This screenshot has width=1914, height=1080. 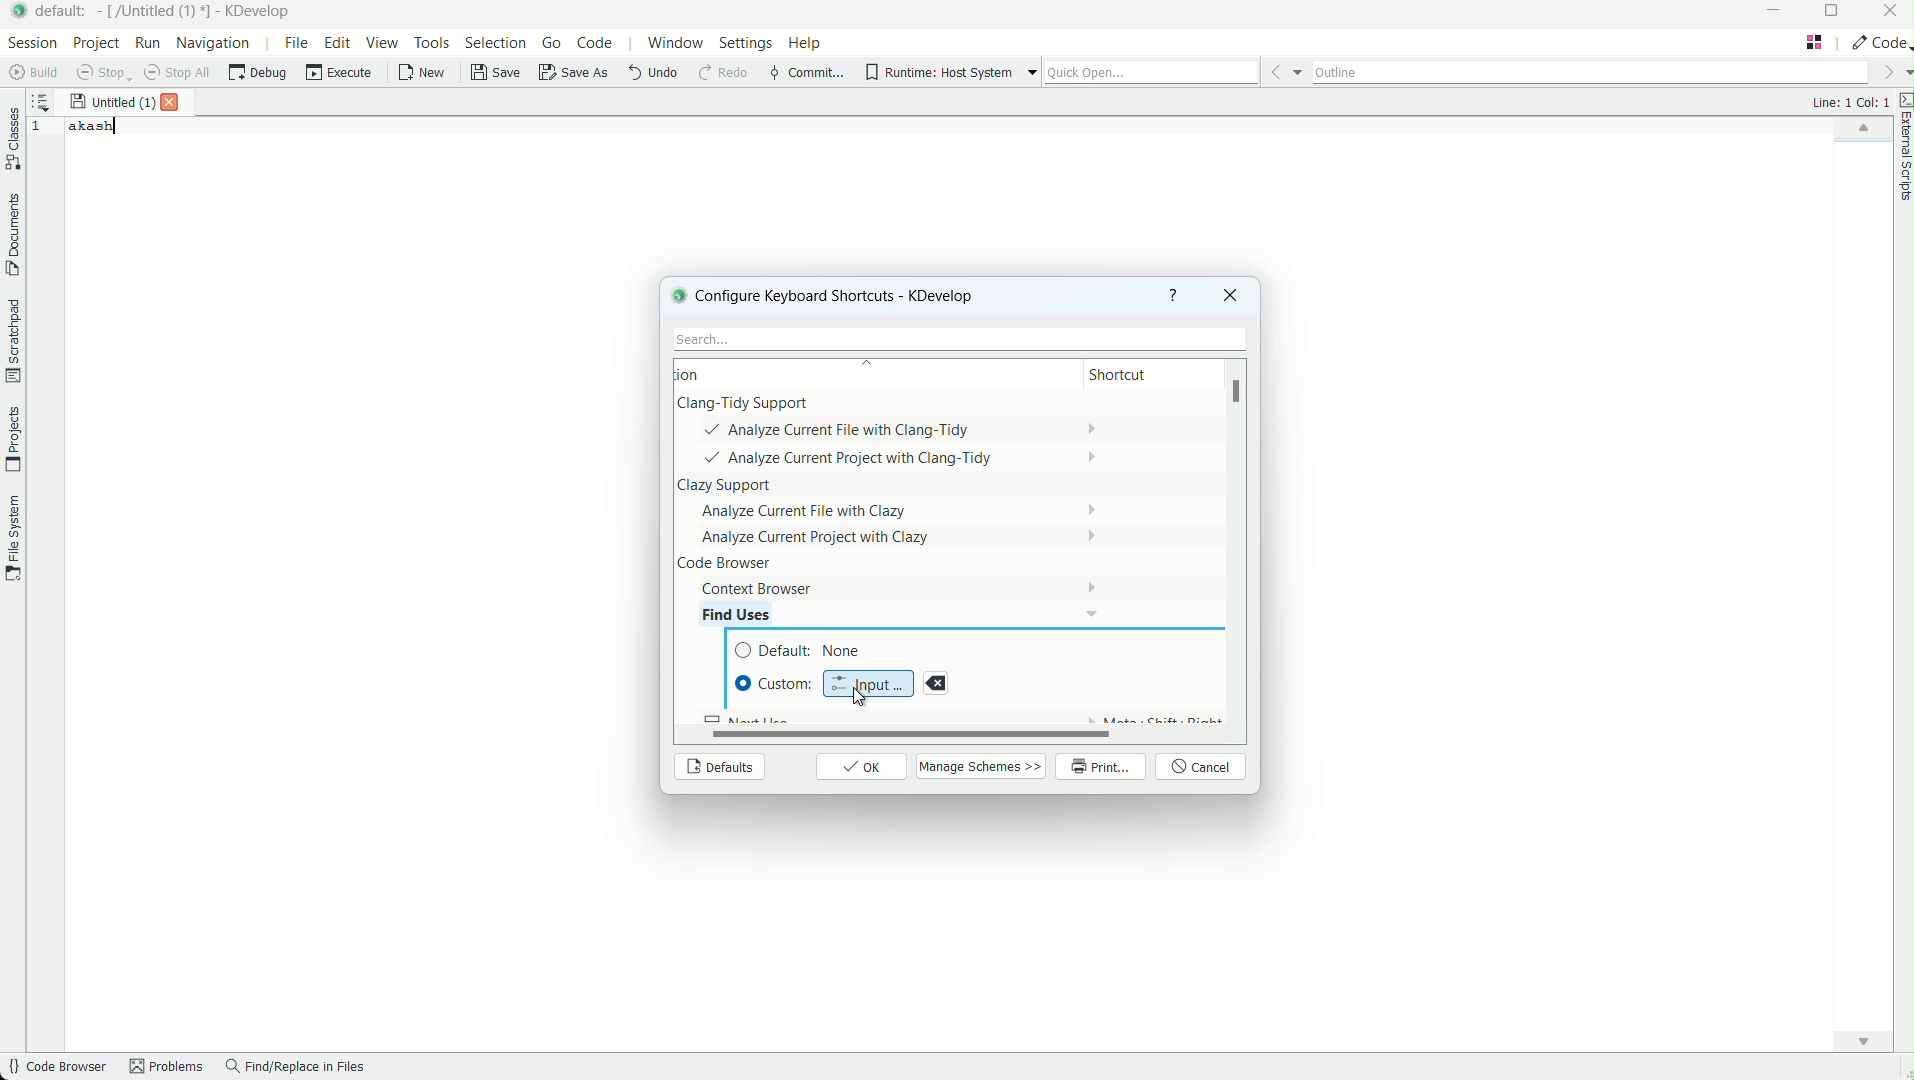 What do you see at coordinates (1814, 42) in the screenshot?
I see `change layout` at bounding box center [1814, 42].